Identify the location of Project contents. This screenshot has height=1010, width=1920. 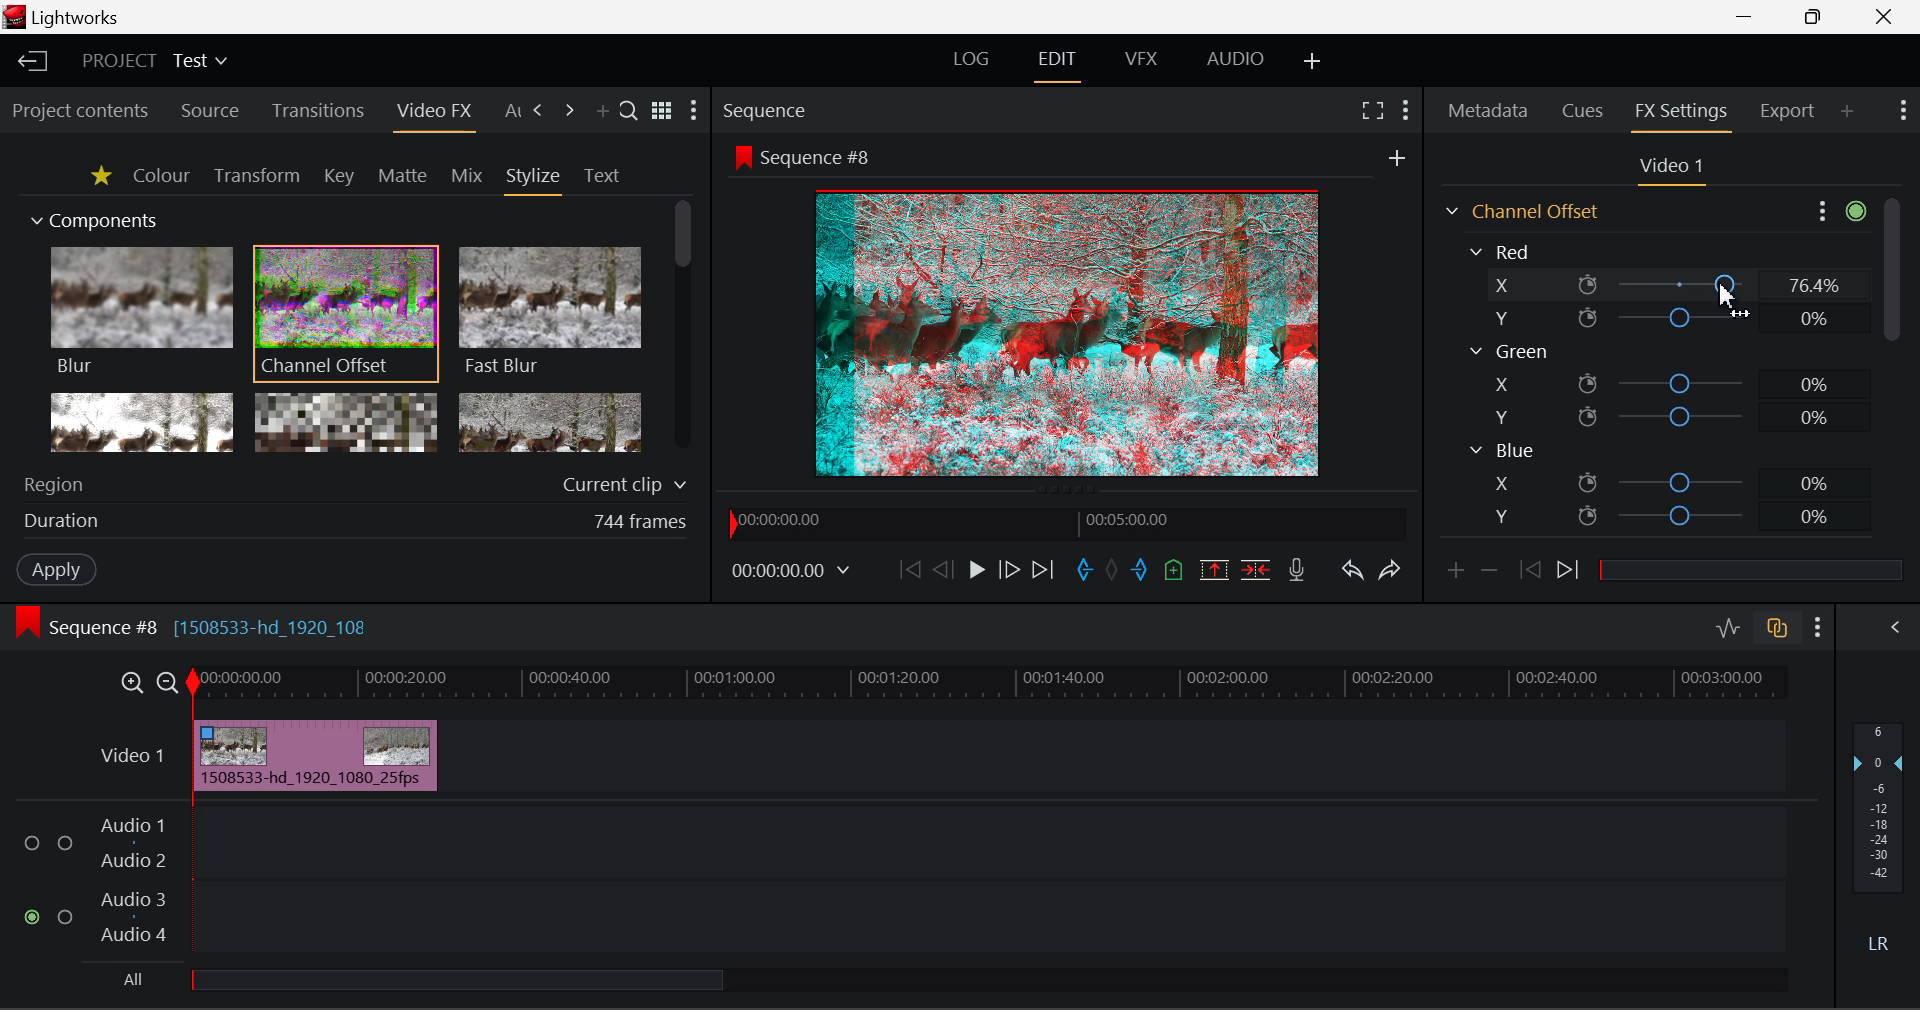
(79, 112).